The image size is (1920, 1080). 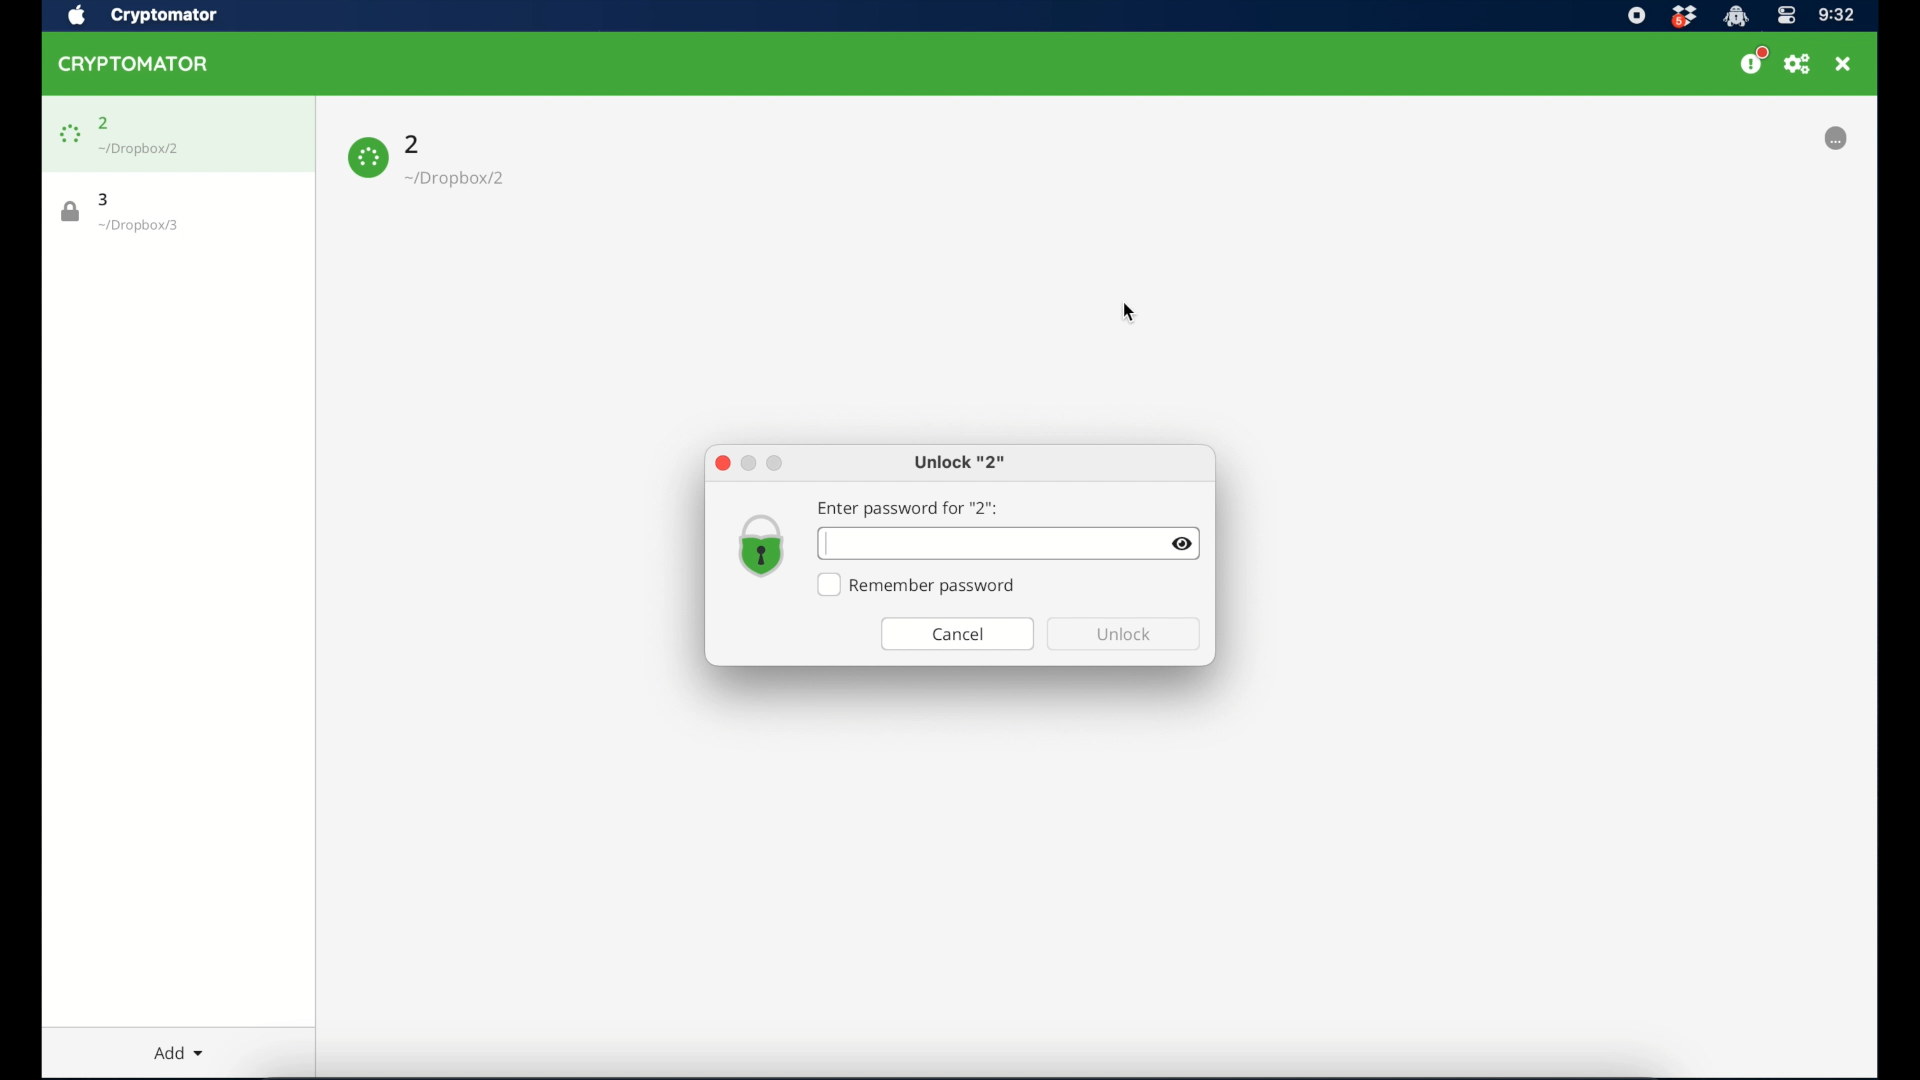 What do you see at coordinates (1131, 314) in the screenshot?
I see `cursor` at bounding box center [1131, 314].